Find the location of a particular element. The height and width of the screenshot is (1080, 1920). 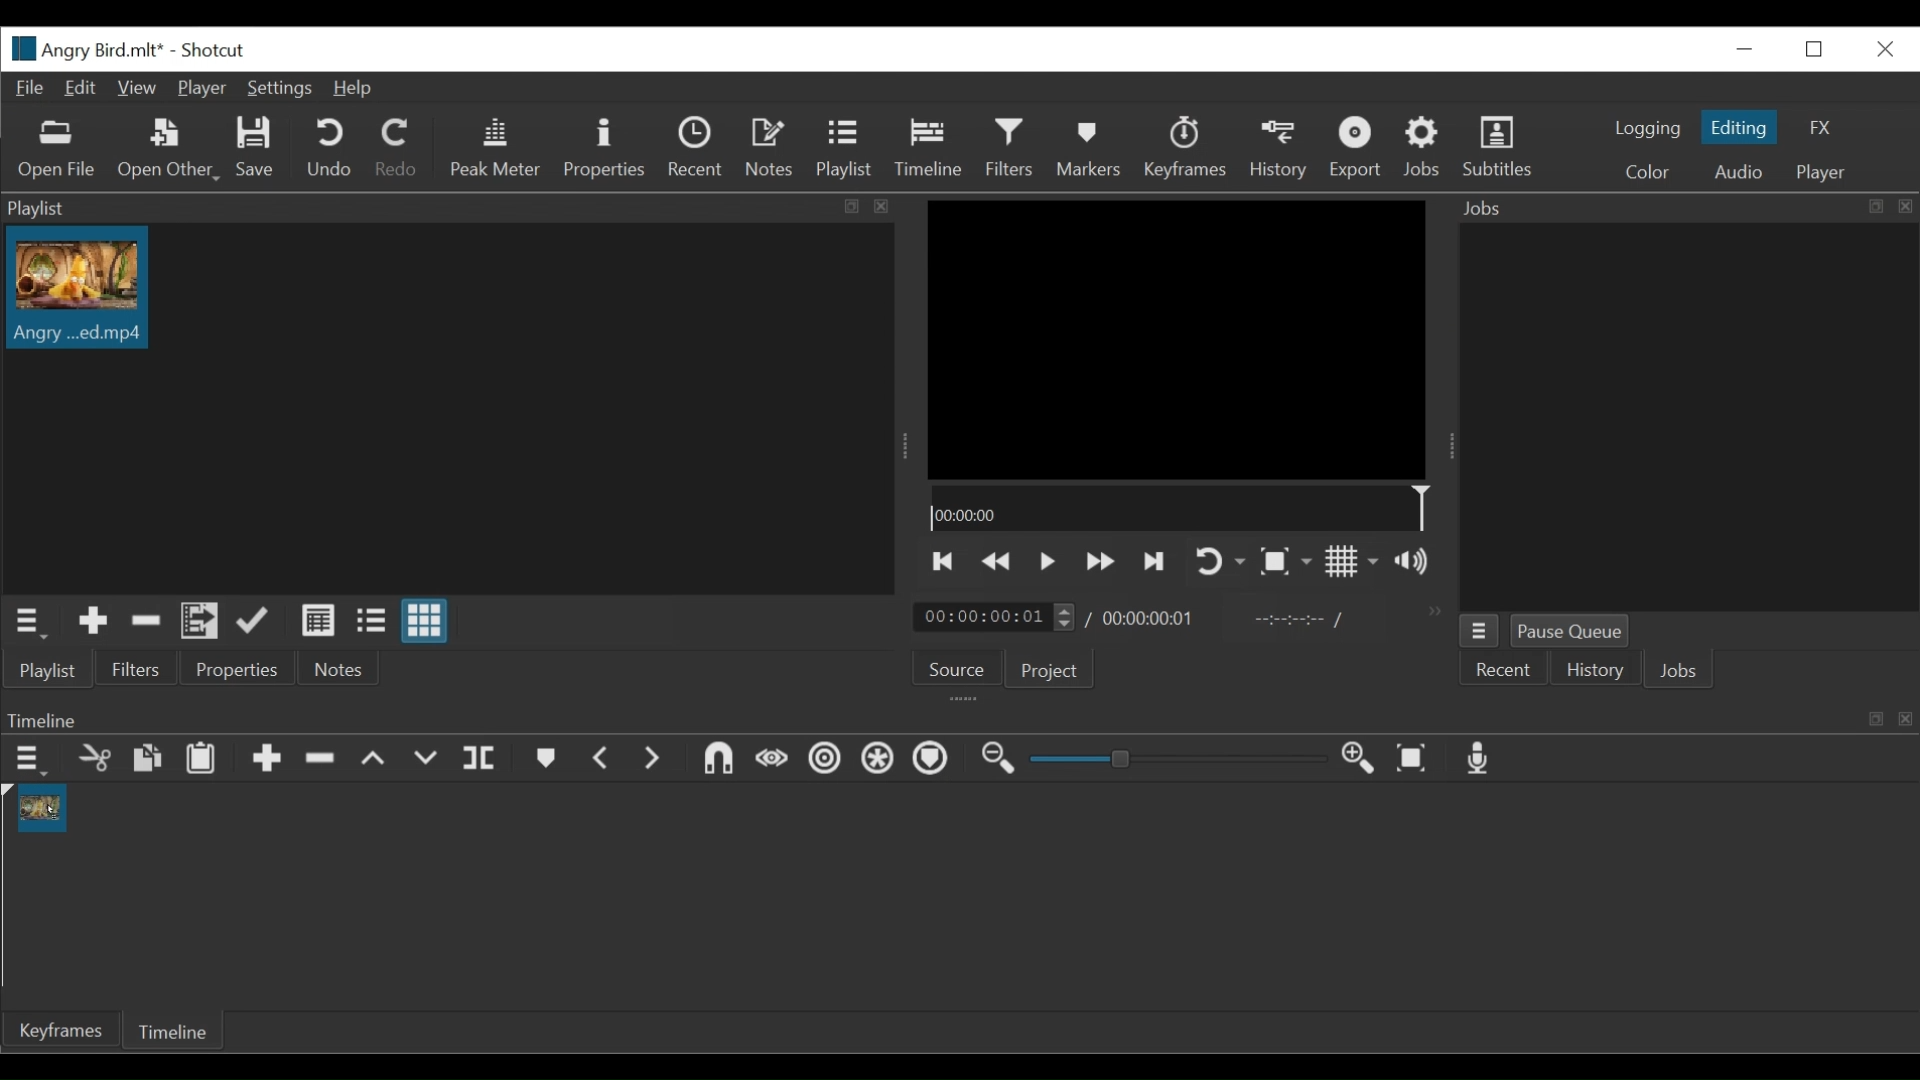

Subtitles is located at coordinates (1498, 147).